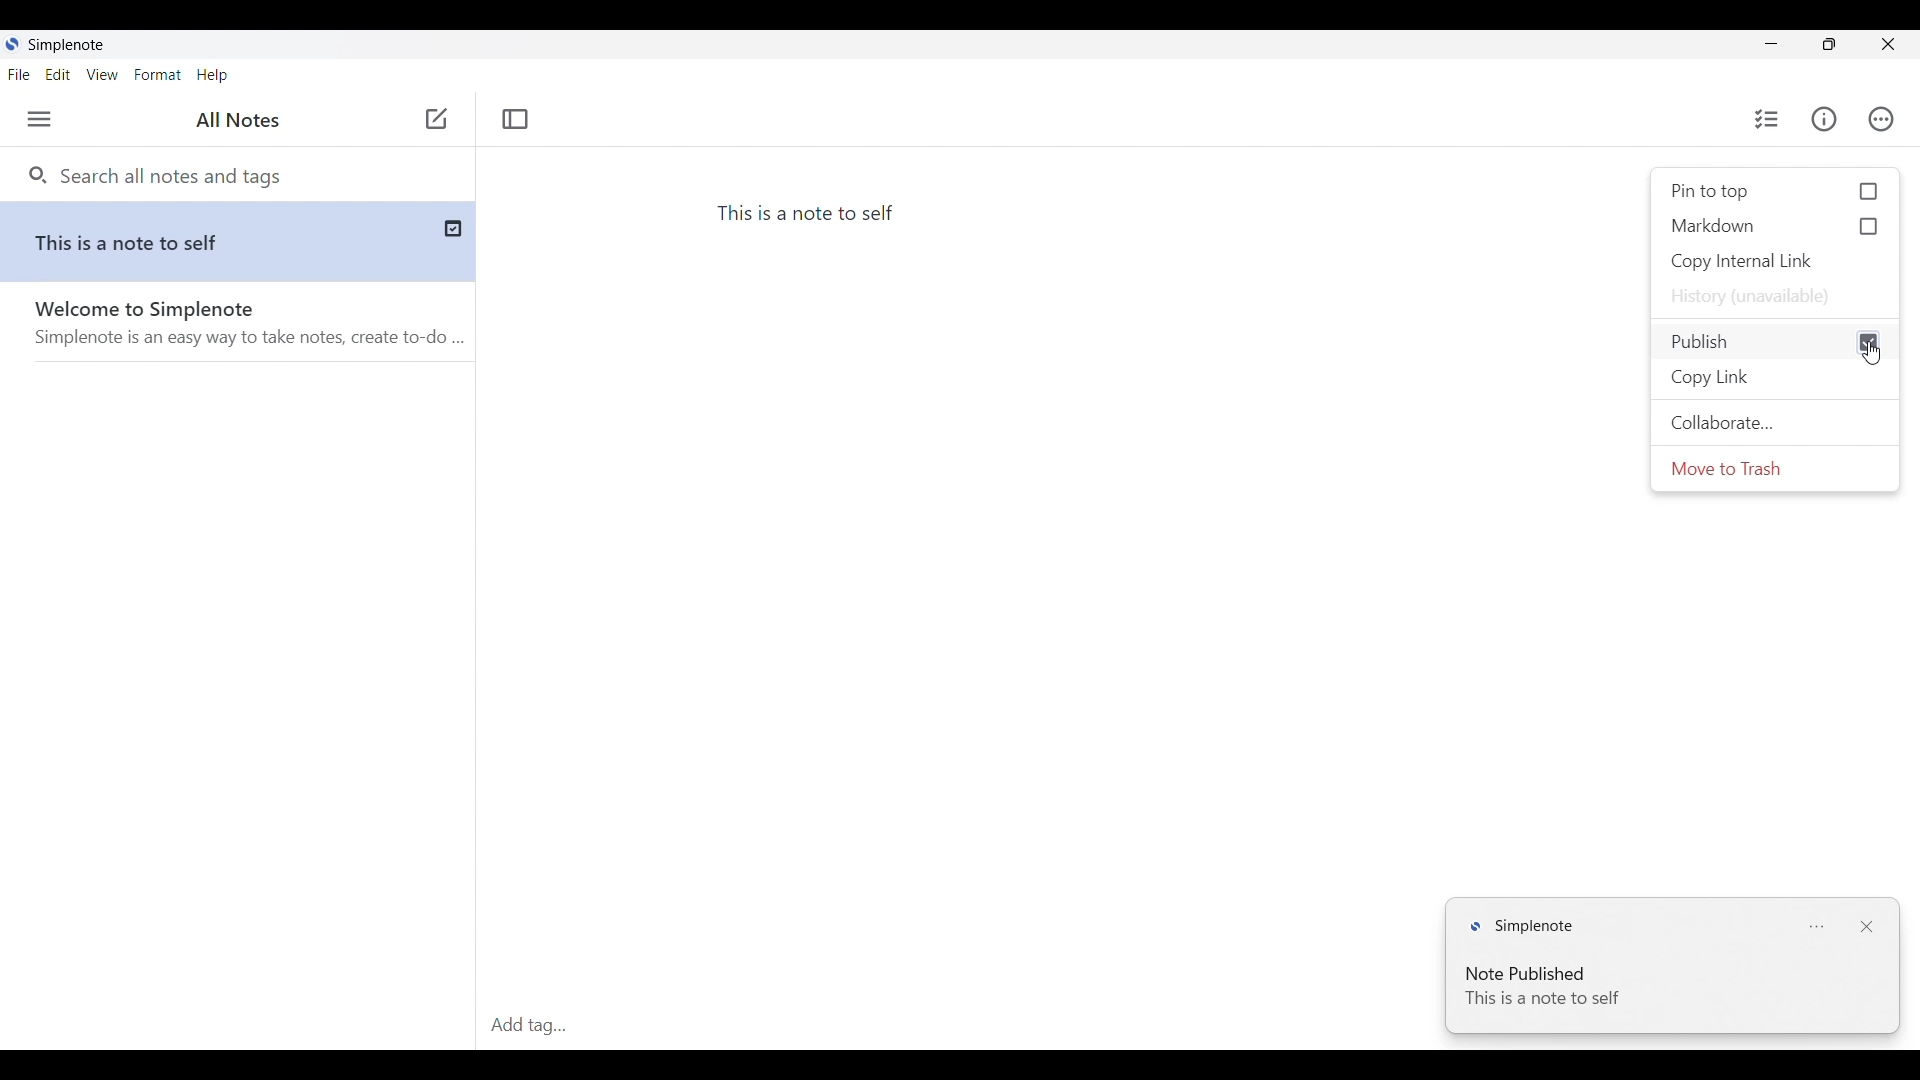  Describe the element at coordinates (215, 238) in the screenshot. I see `This is a note to self` at that location.